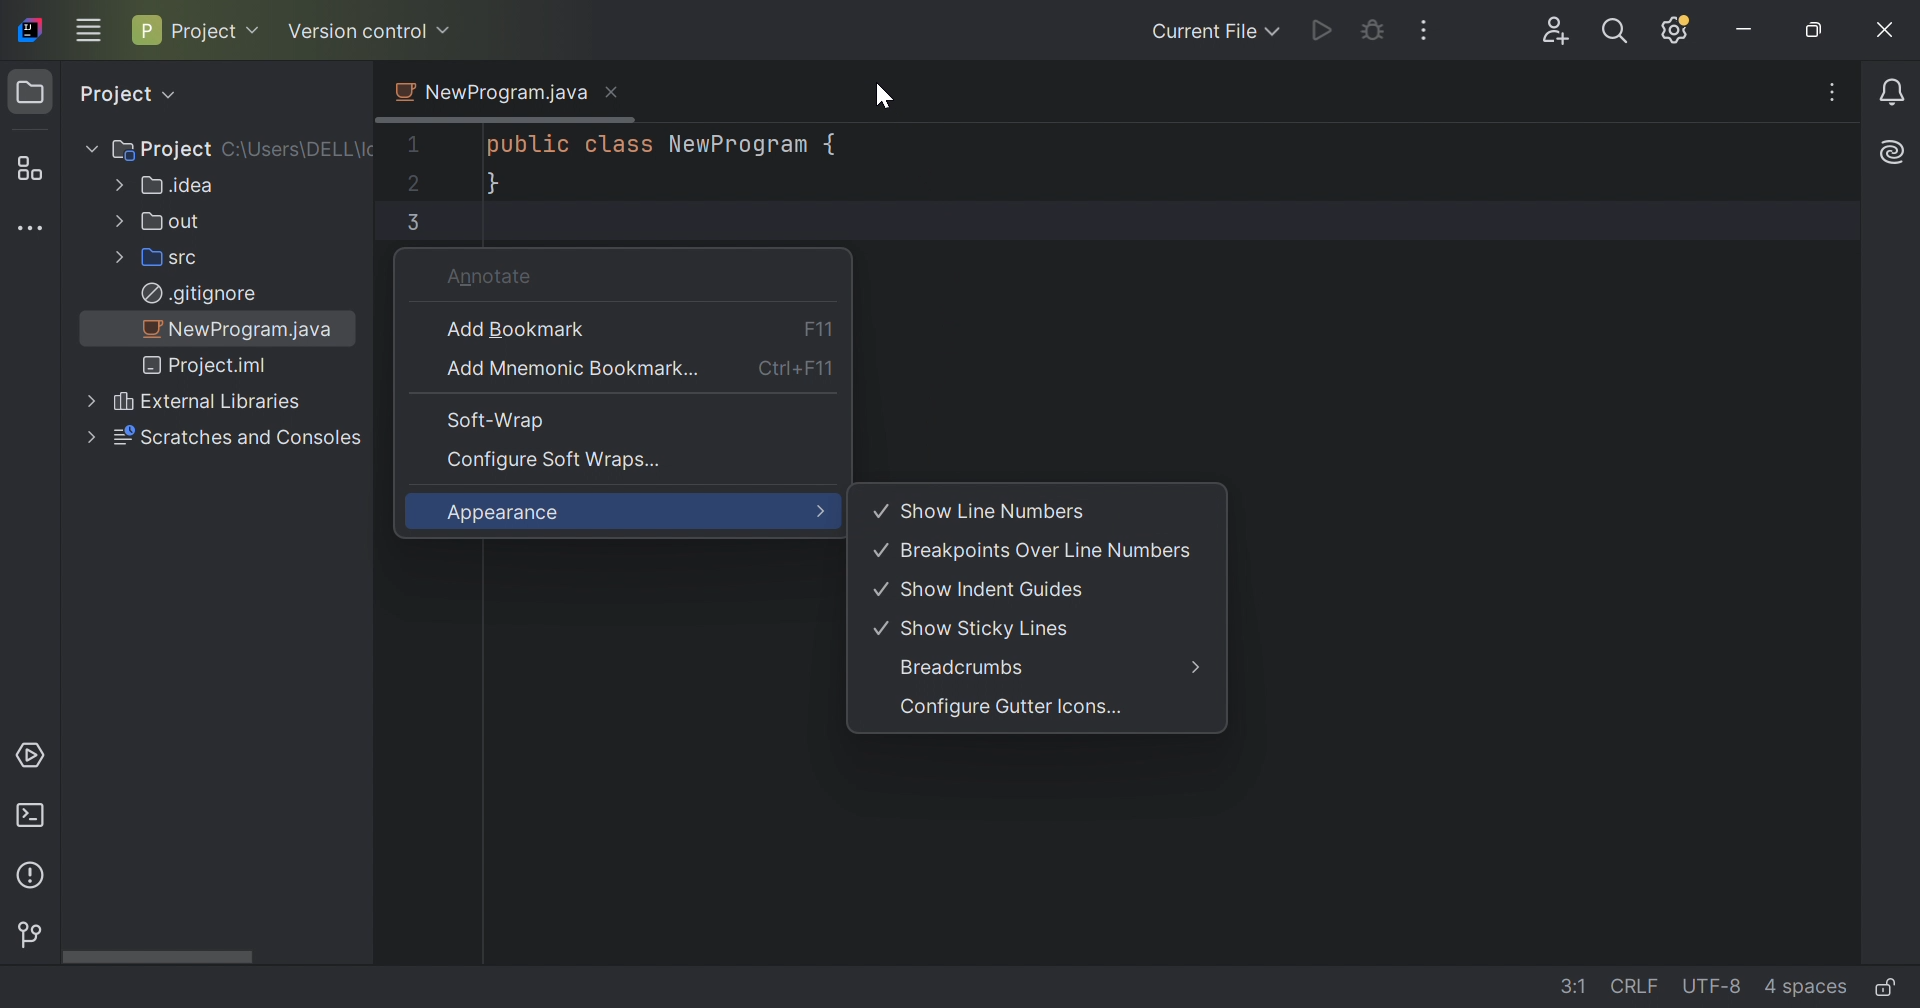 Image resolution: width=1920 pixels, height=1008 pixels. Describe the element at coordinates (964, 667) in the screenshot. I see `Breadcrumps` at that location.